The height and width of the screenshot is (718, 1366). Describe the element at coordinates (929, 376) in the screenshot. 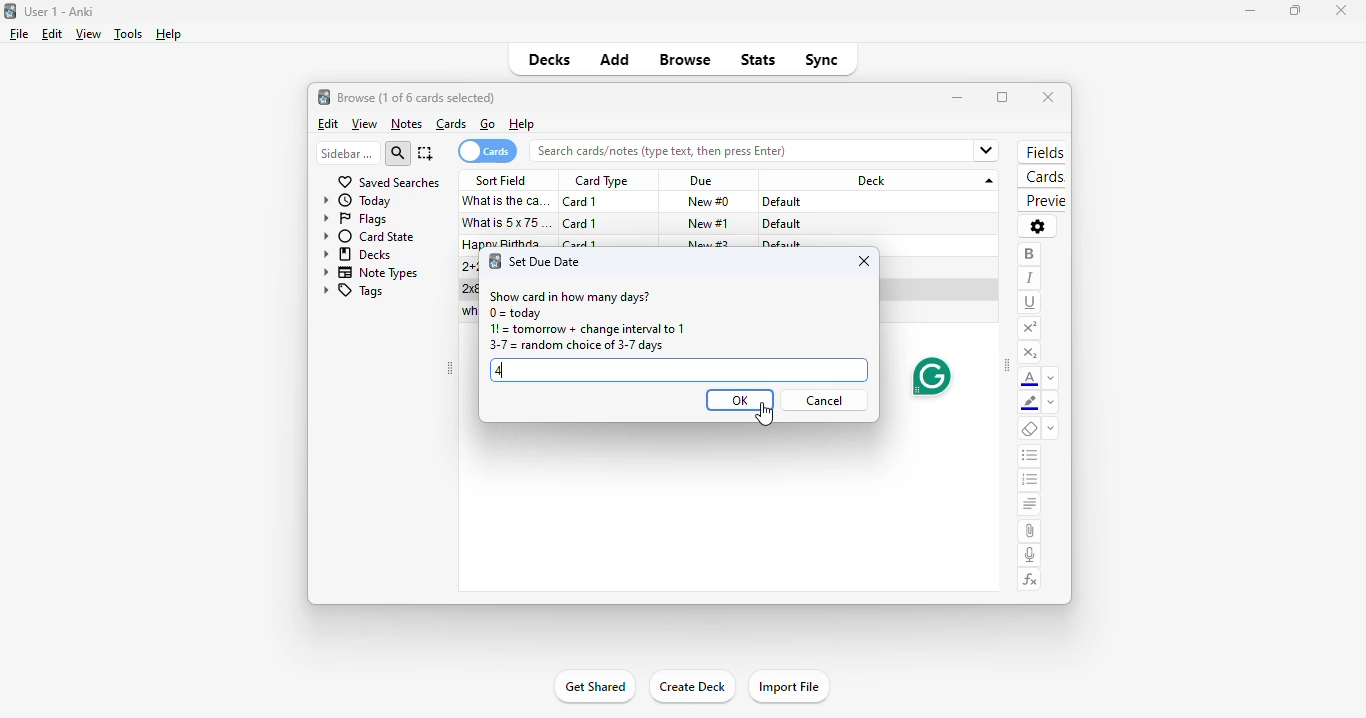

I see `grammarly extension` at that location.